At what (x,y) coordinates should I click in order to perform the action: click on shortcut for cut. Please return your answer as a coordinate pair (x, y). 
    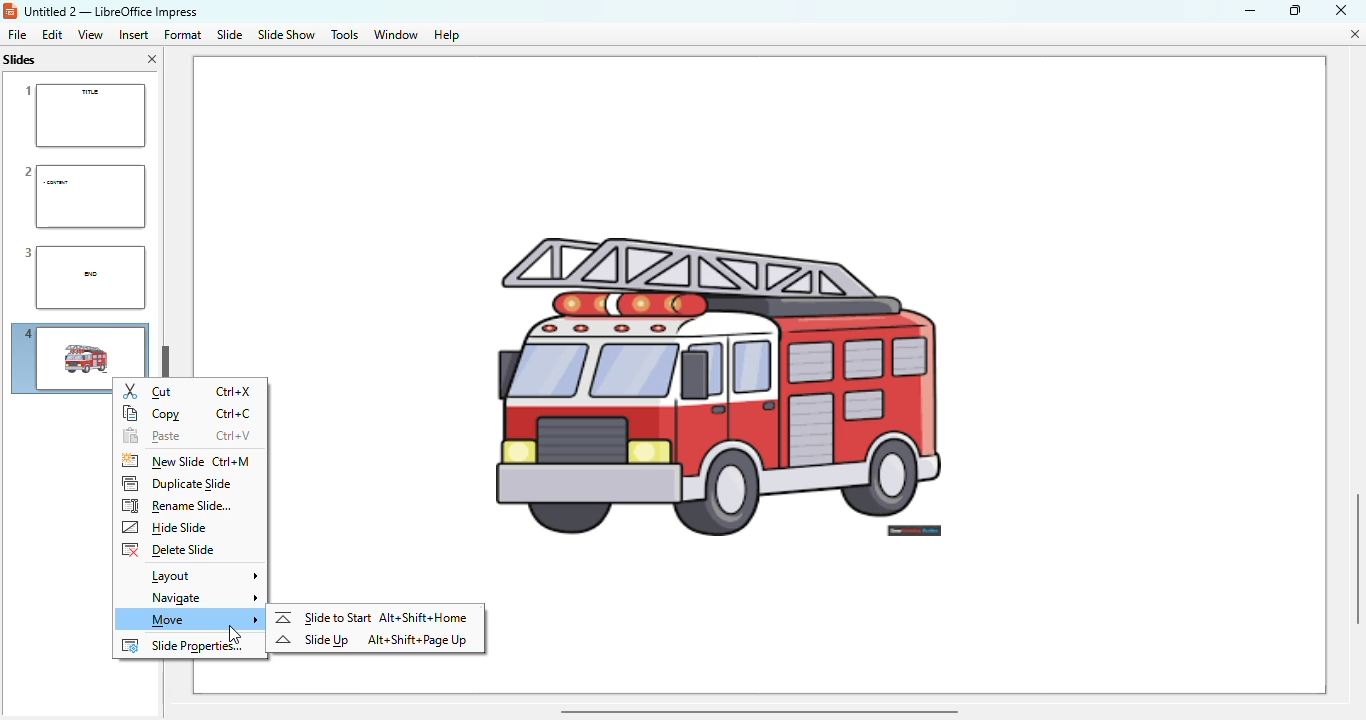
    Looking at the image, I should click on (236, 392).